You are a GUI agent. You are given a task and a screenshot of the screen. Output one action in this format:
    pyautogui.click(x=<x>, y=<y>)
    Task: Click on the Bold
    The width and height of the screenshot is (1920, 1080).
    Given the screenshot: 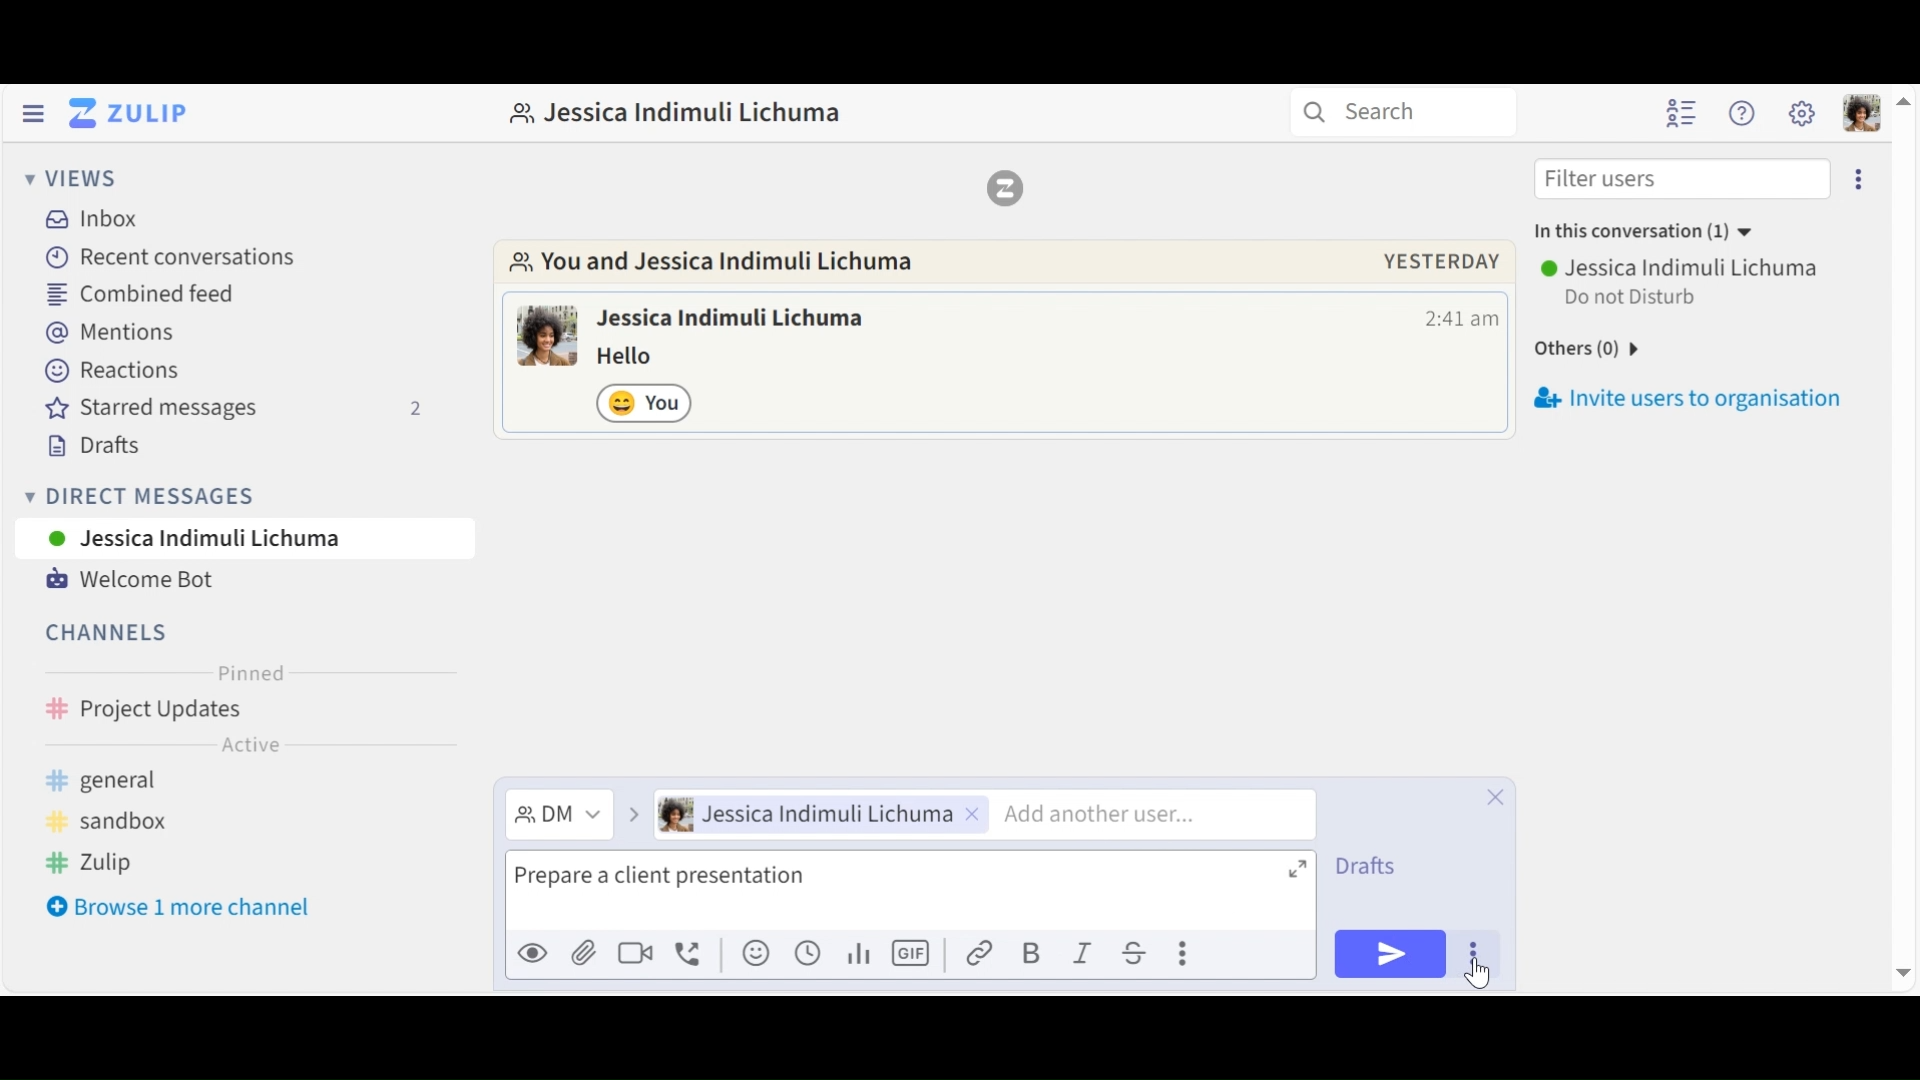 What is the action you would take?
    pyautogui.click(x=1033, y=953)
    